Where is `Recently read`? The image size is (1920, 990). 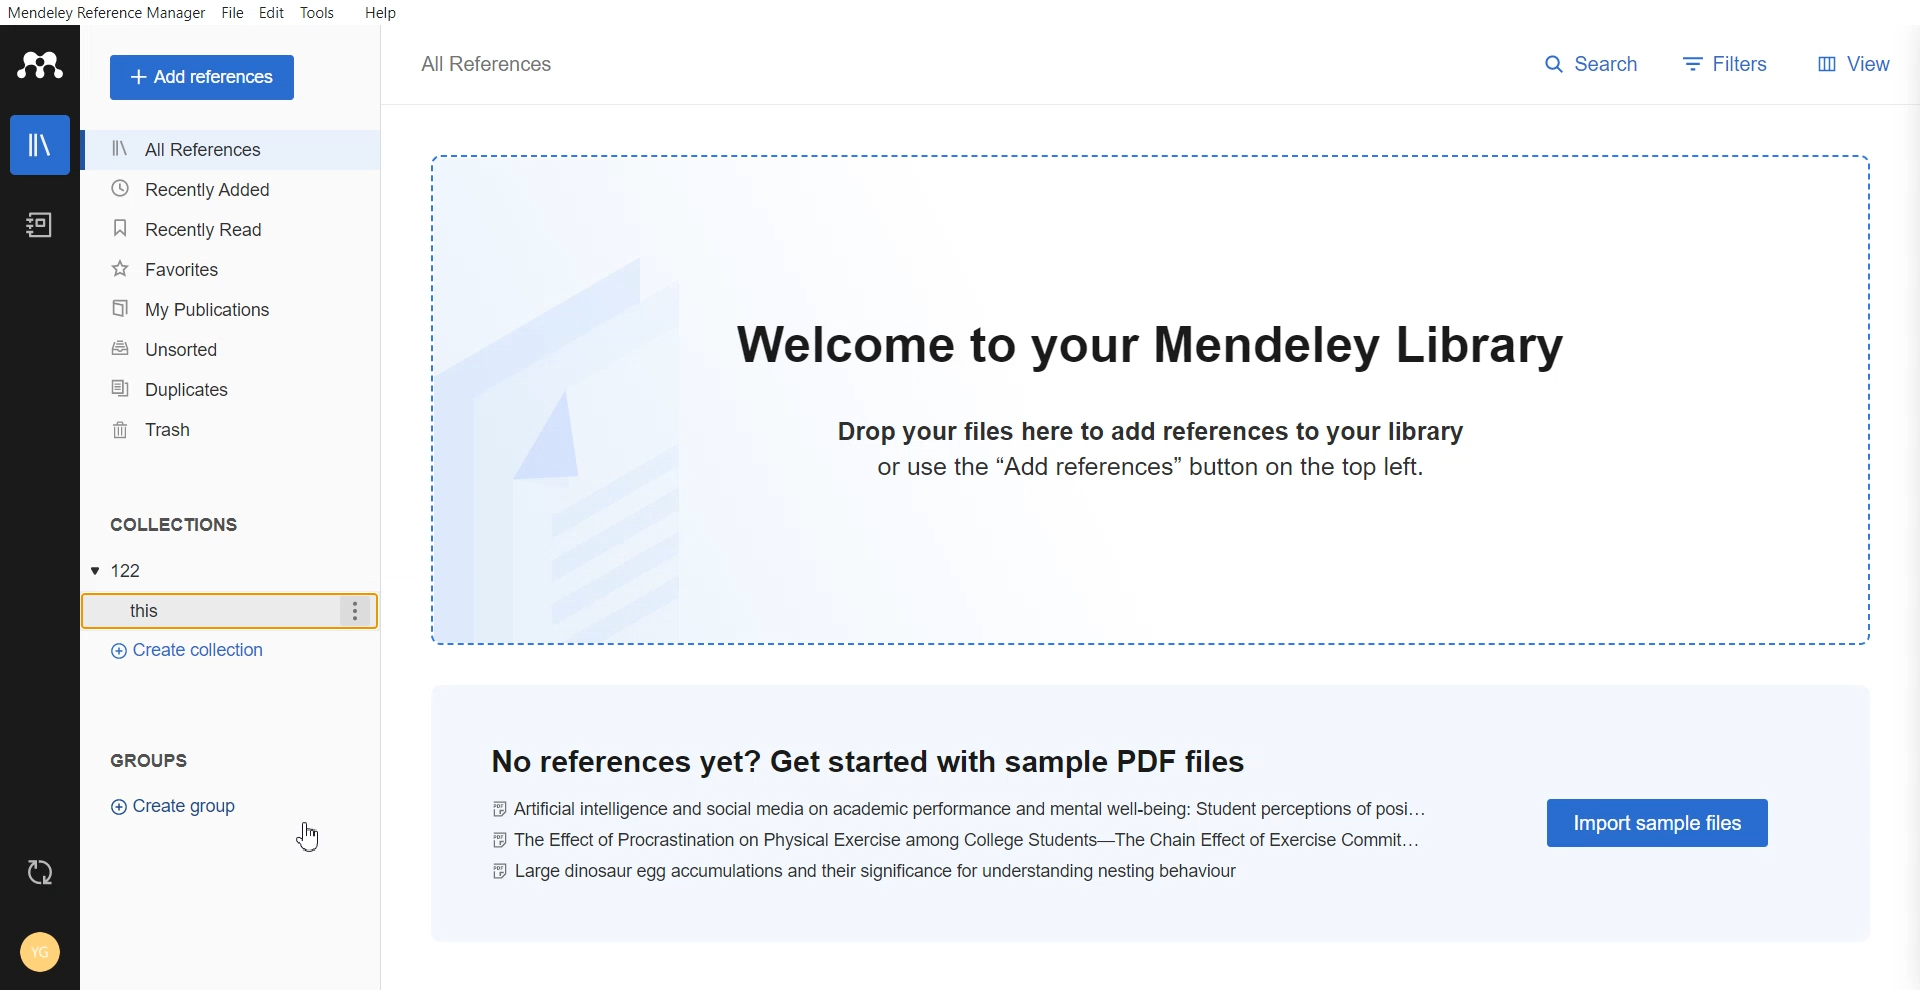
Recently read is located at coordinates (231, 226).